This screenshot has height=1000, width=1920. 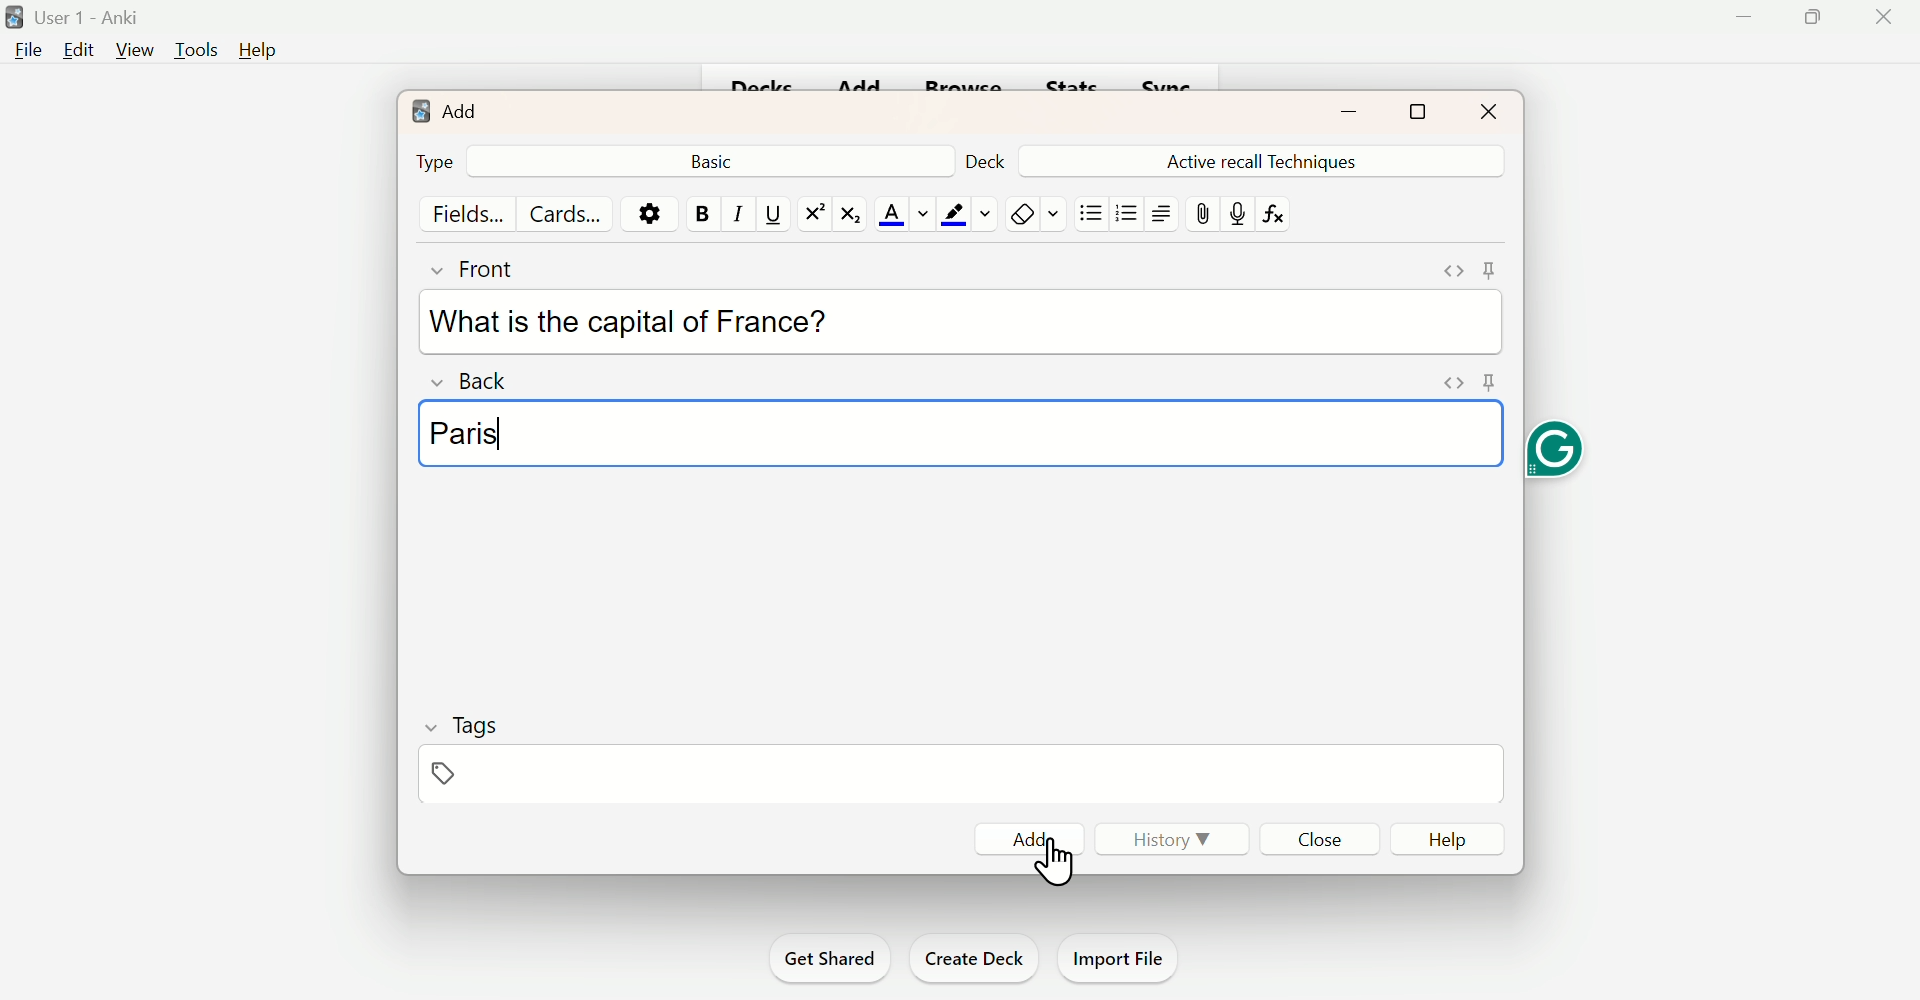 What do you see at coordinates (1560, 455) in the screenshot?
I see `Grammarly` at bounding box center [1560, 455].